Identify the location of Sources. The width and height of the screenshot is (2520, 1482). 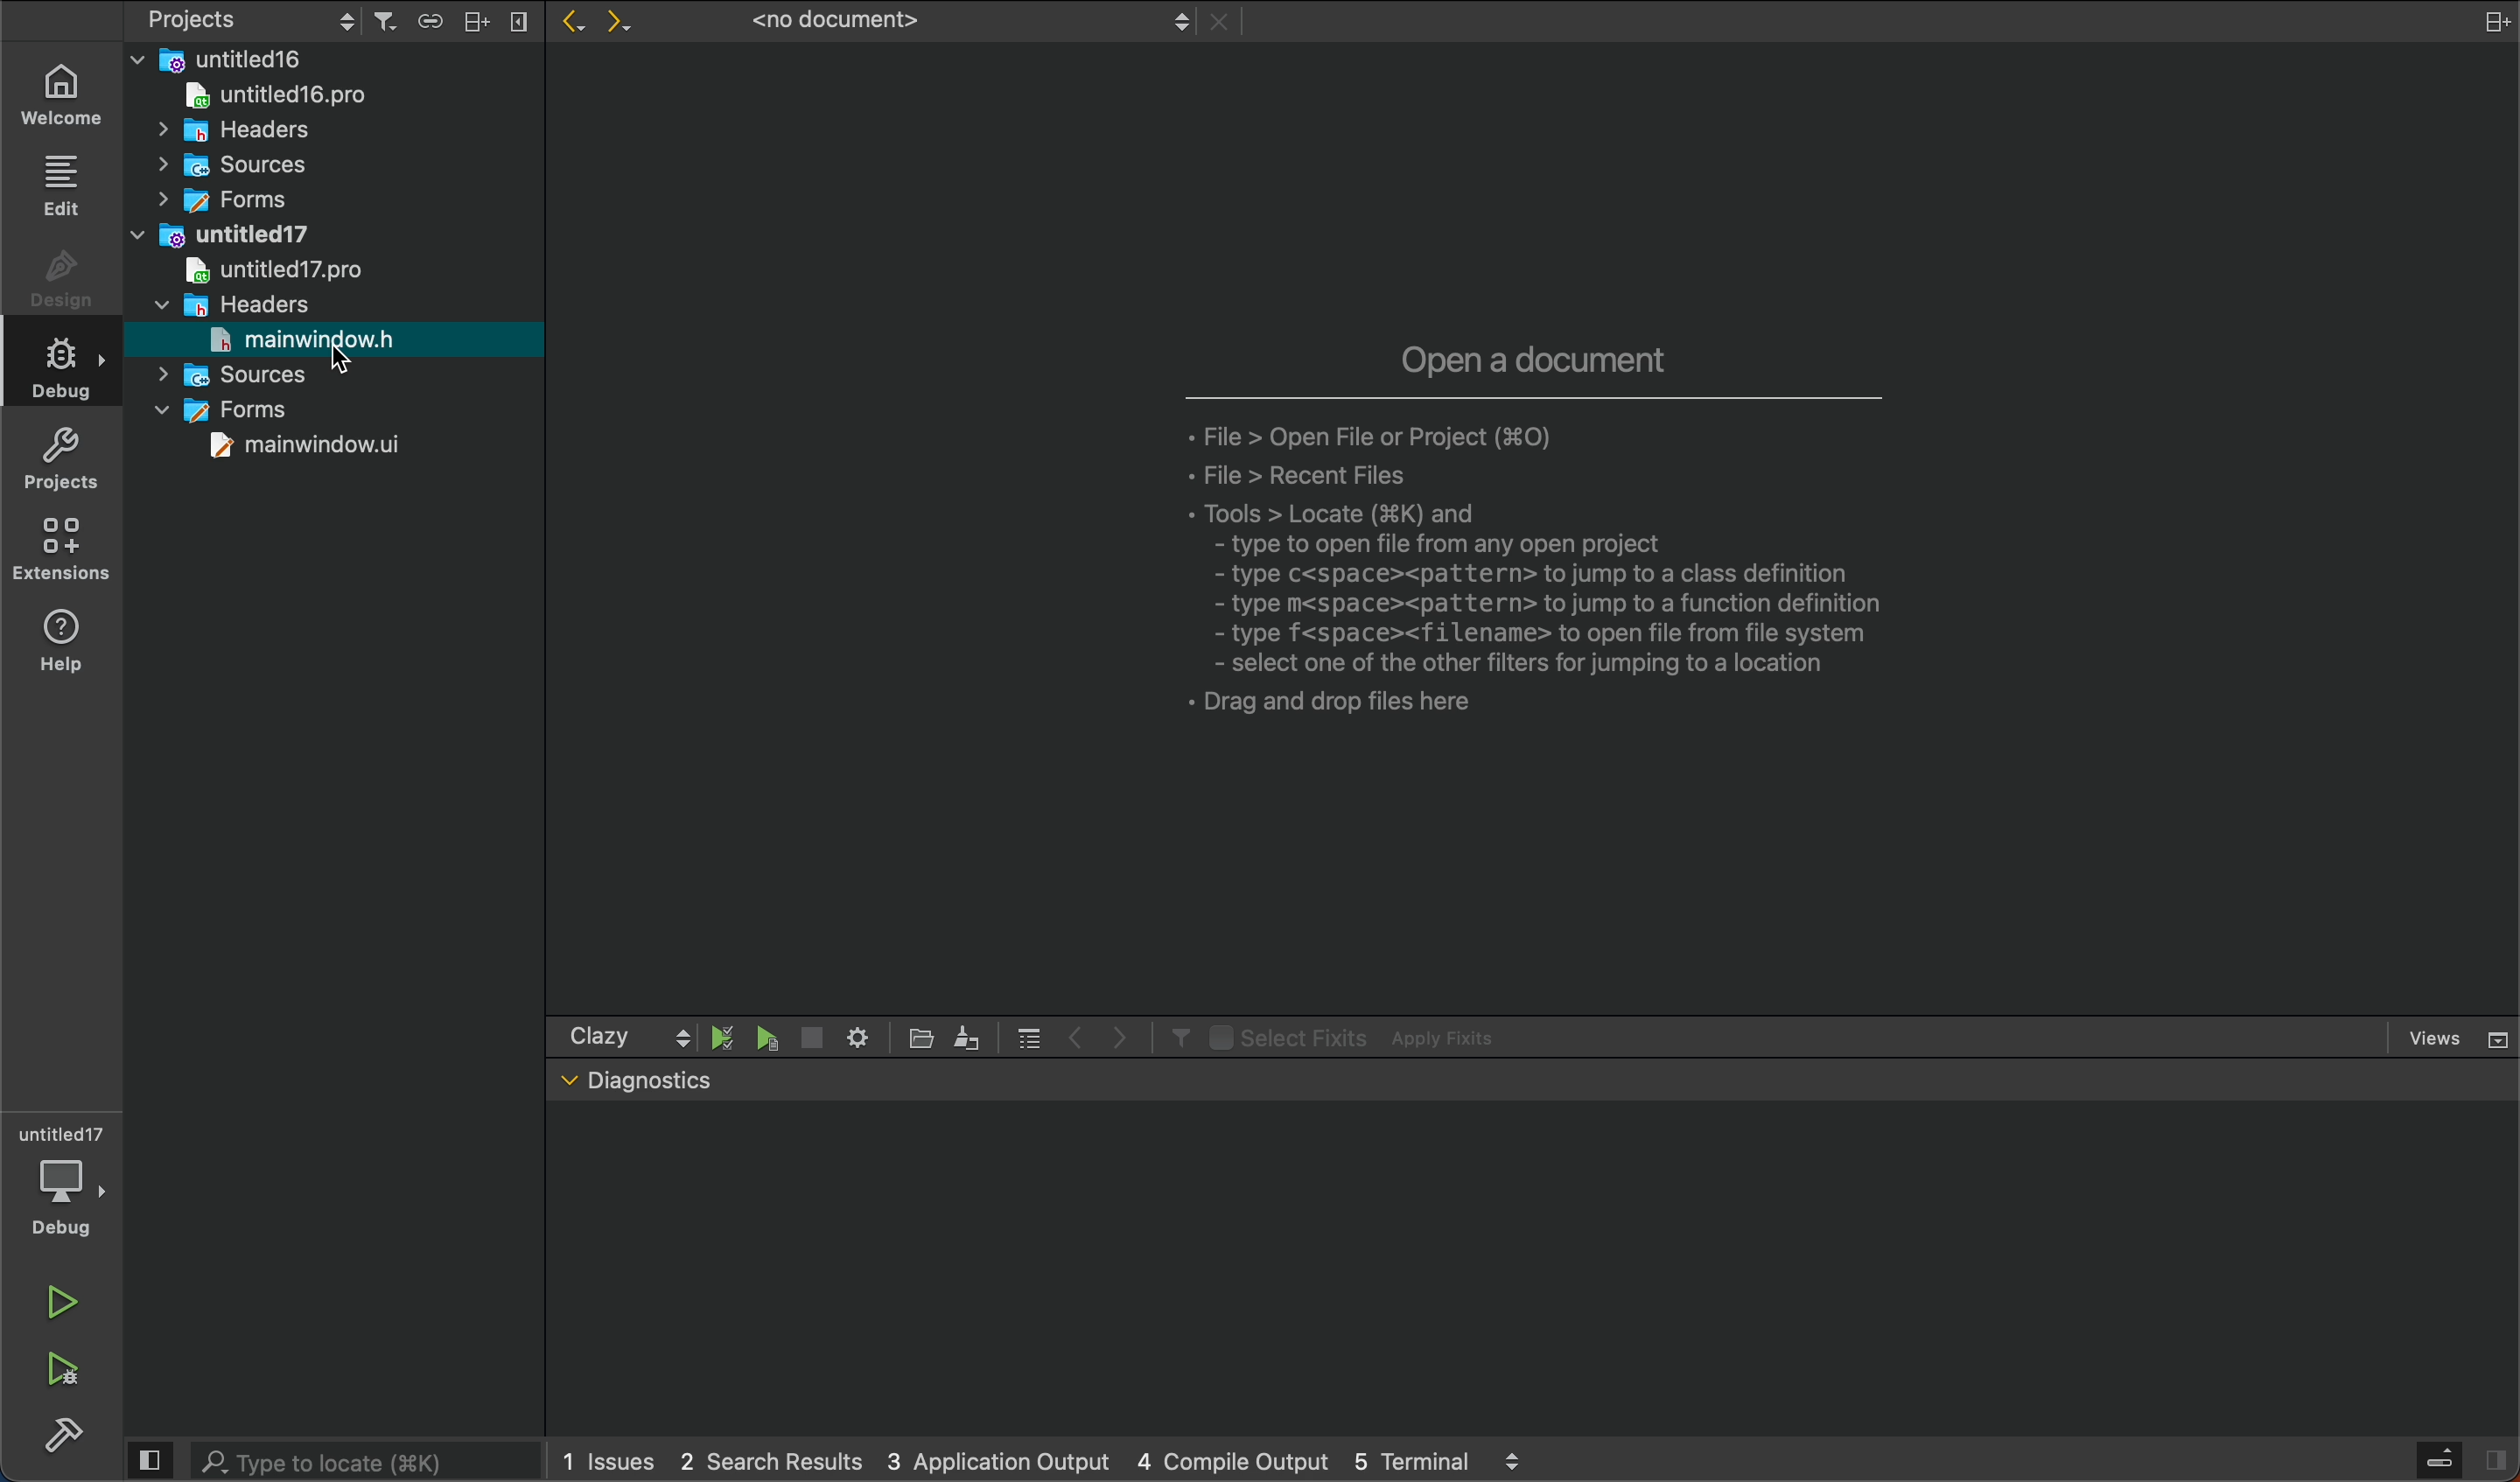
(228, 165).